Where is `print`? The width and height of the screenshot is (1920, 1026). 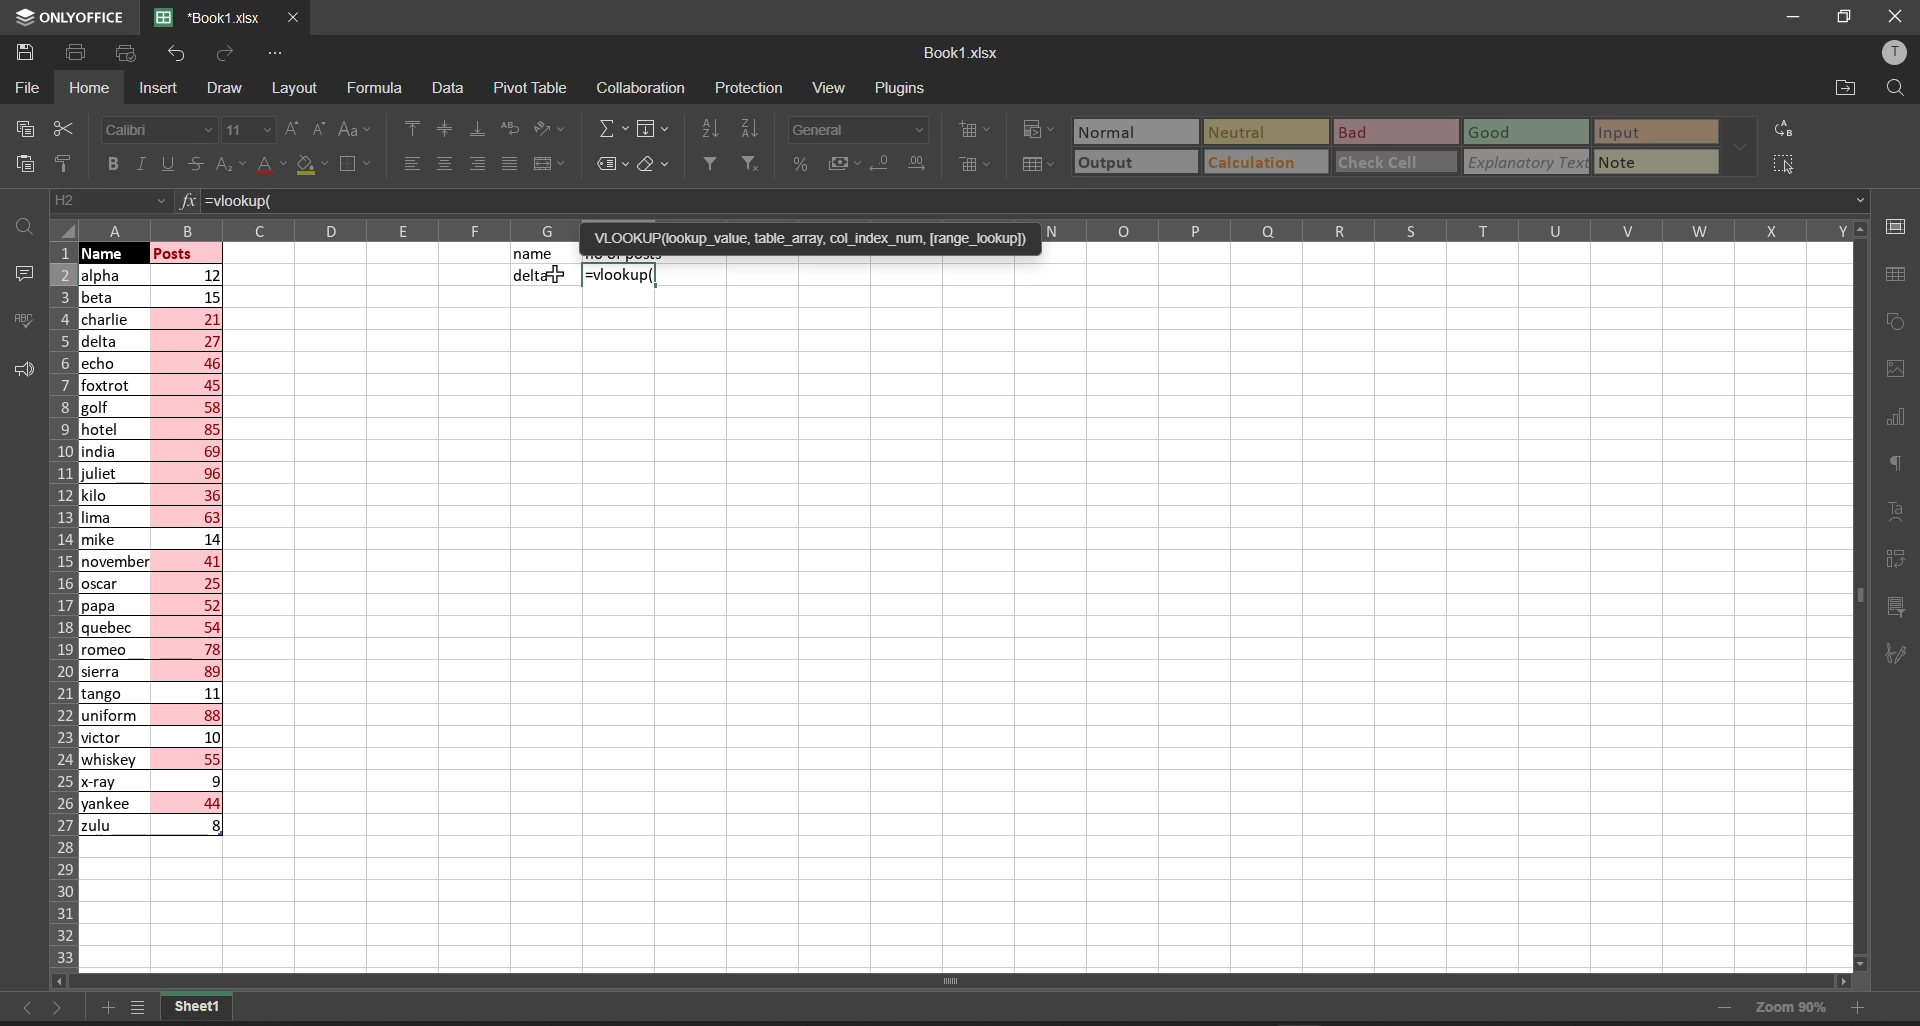
print is located at coordinates (77, 54).